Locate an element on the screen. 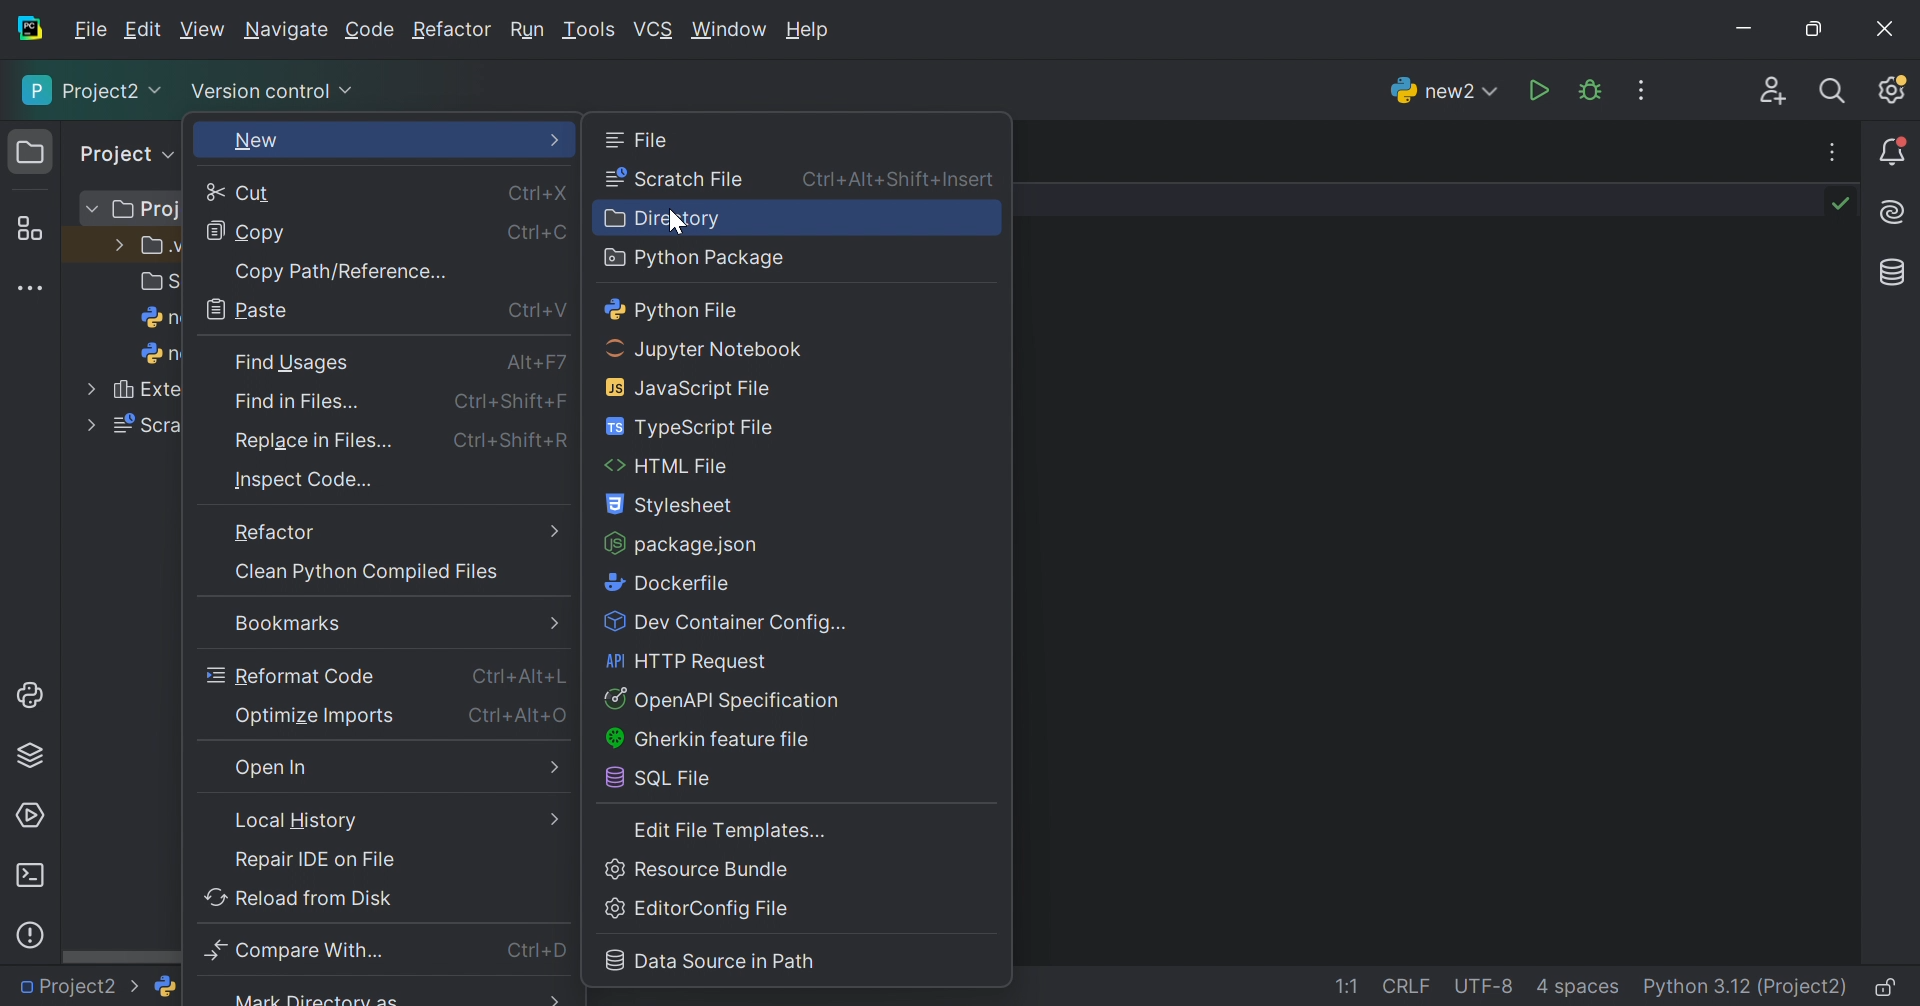 Image resolution: width=1920 pixels, height=1006 pixels. Project icon is located at coordinates (31, 149).